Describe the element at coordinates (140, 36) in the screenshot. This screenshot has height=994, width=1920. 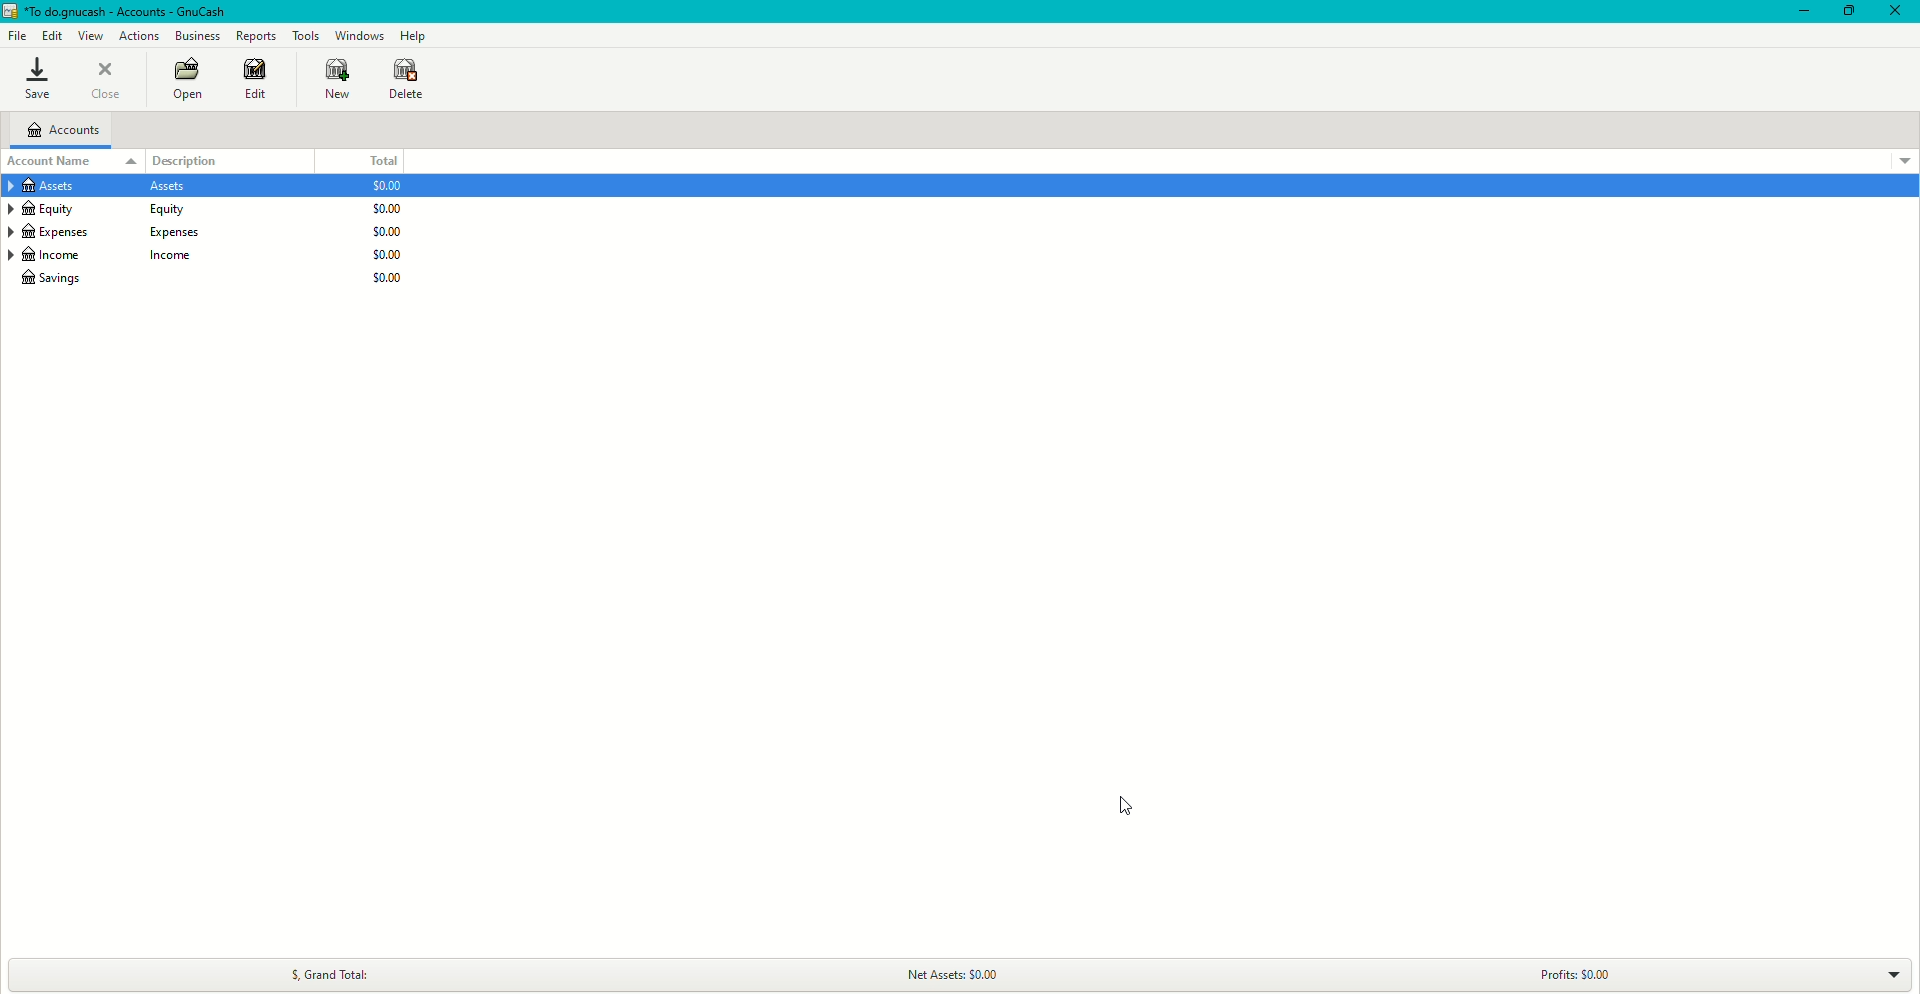
I see `Actions` at that location.